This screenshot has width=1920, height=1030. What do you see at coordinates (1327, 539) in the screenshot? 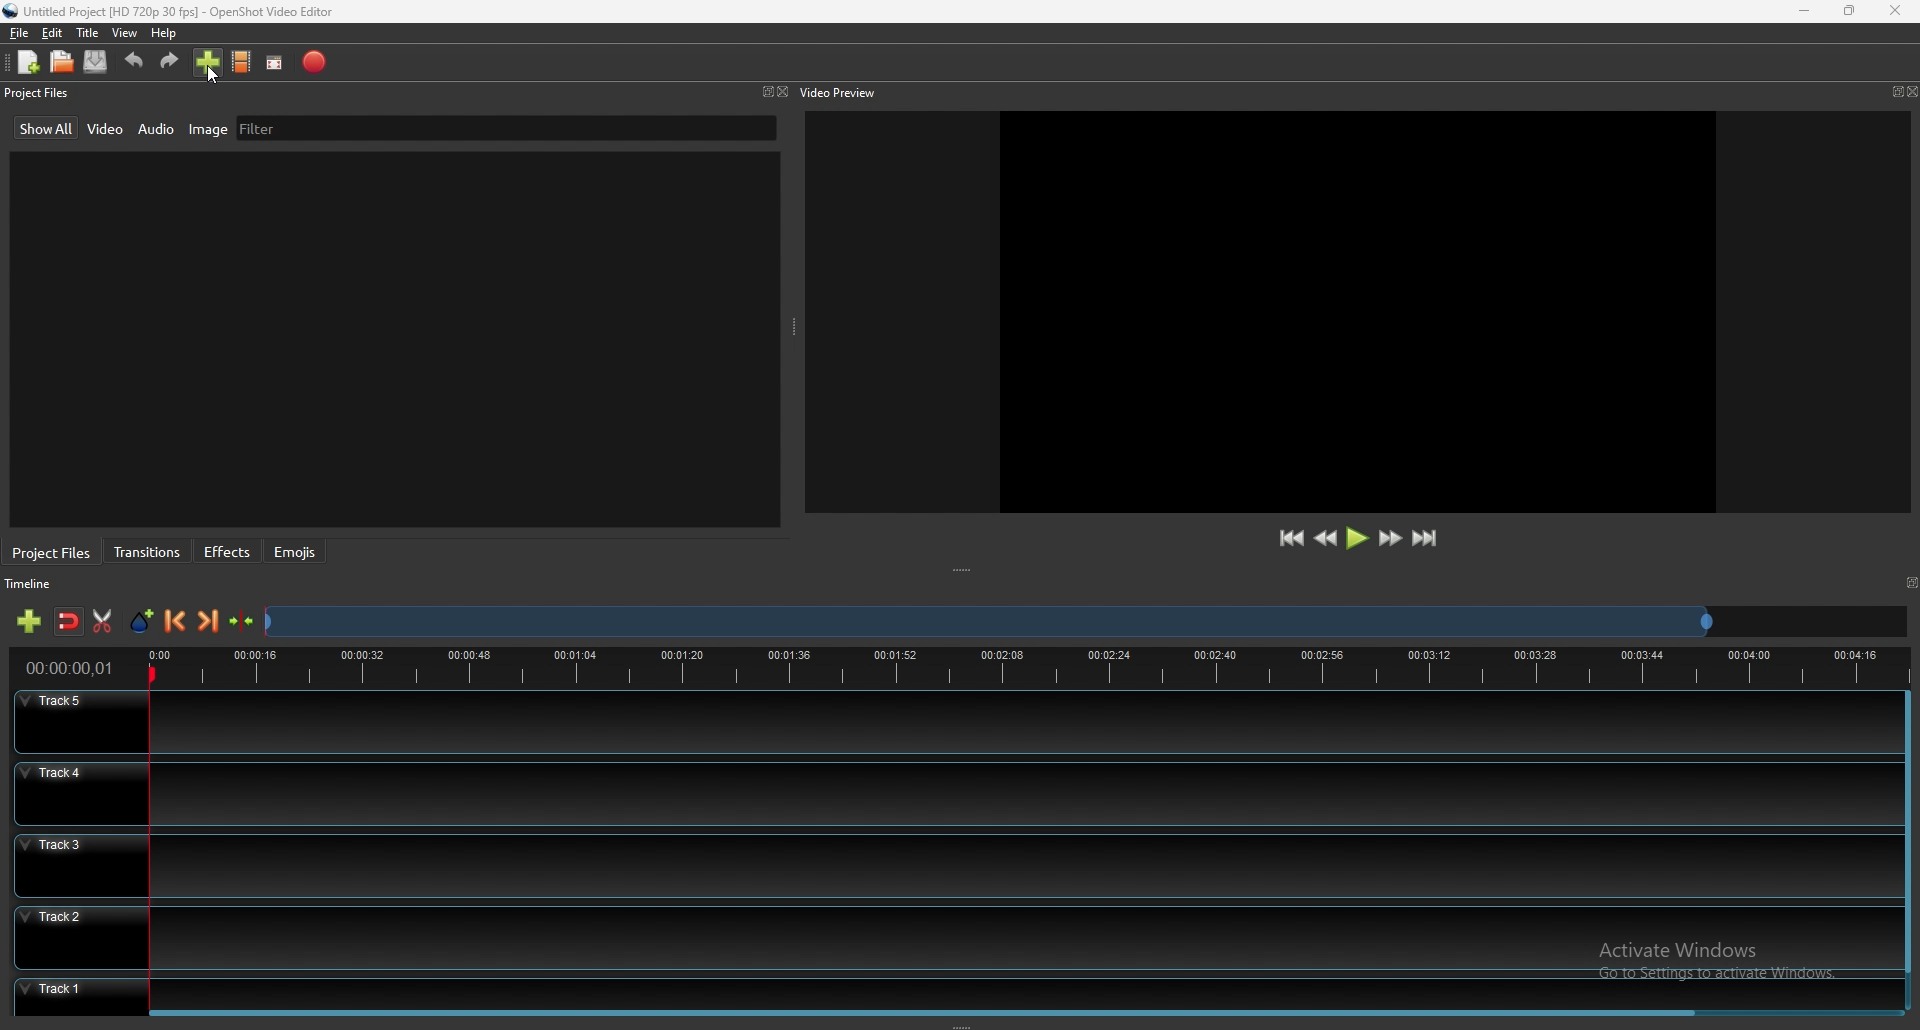
I see `rewind` at bounding box center [1327, 539].